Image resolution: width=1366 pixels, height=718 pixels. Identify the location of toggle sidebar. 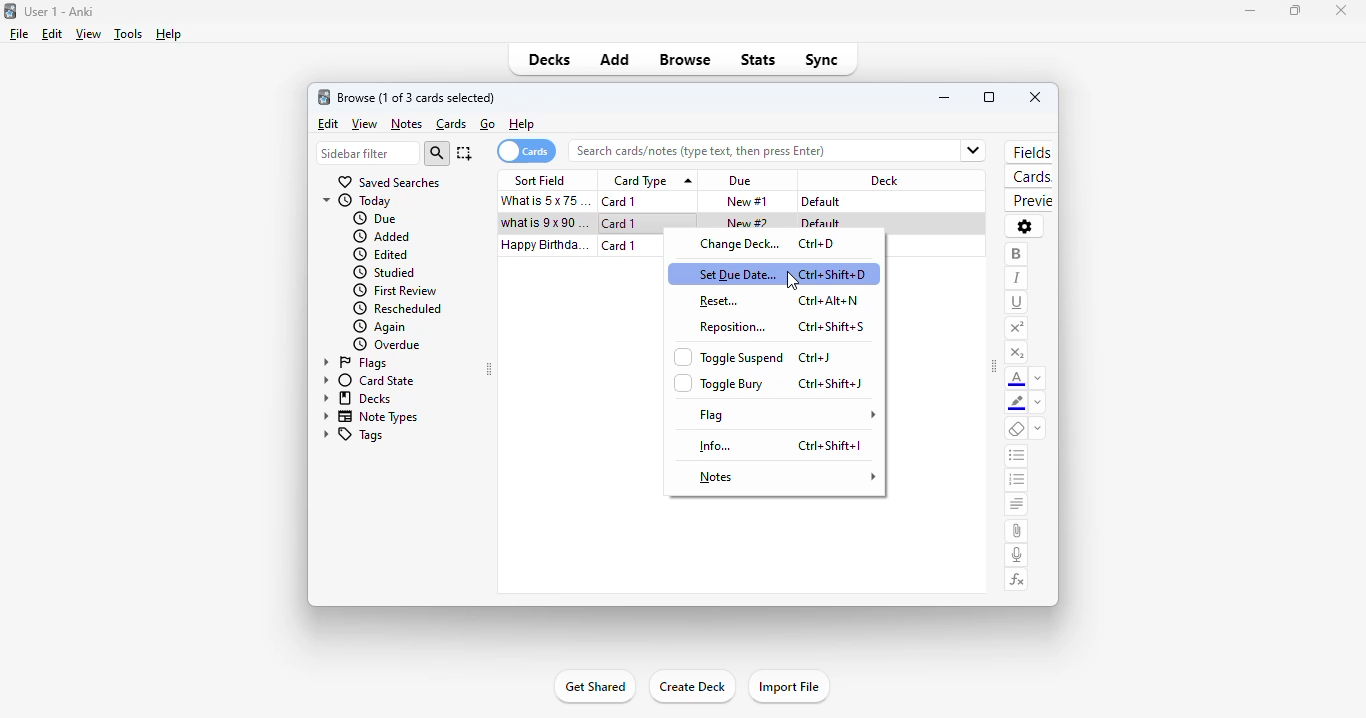
(488, 369).